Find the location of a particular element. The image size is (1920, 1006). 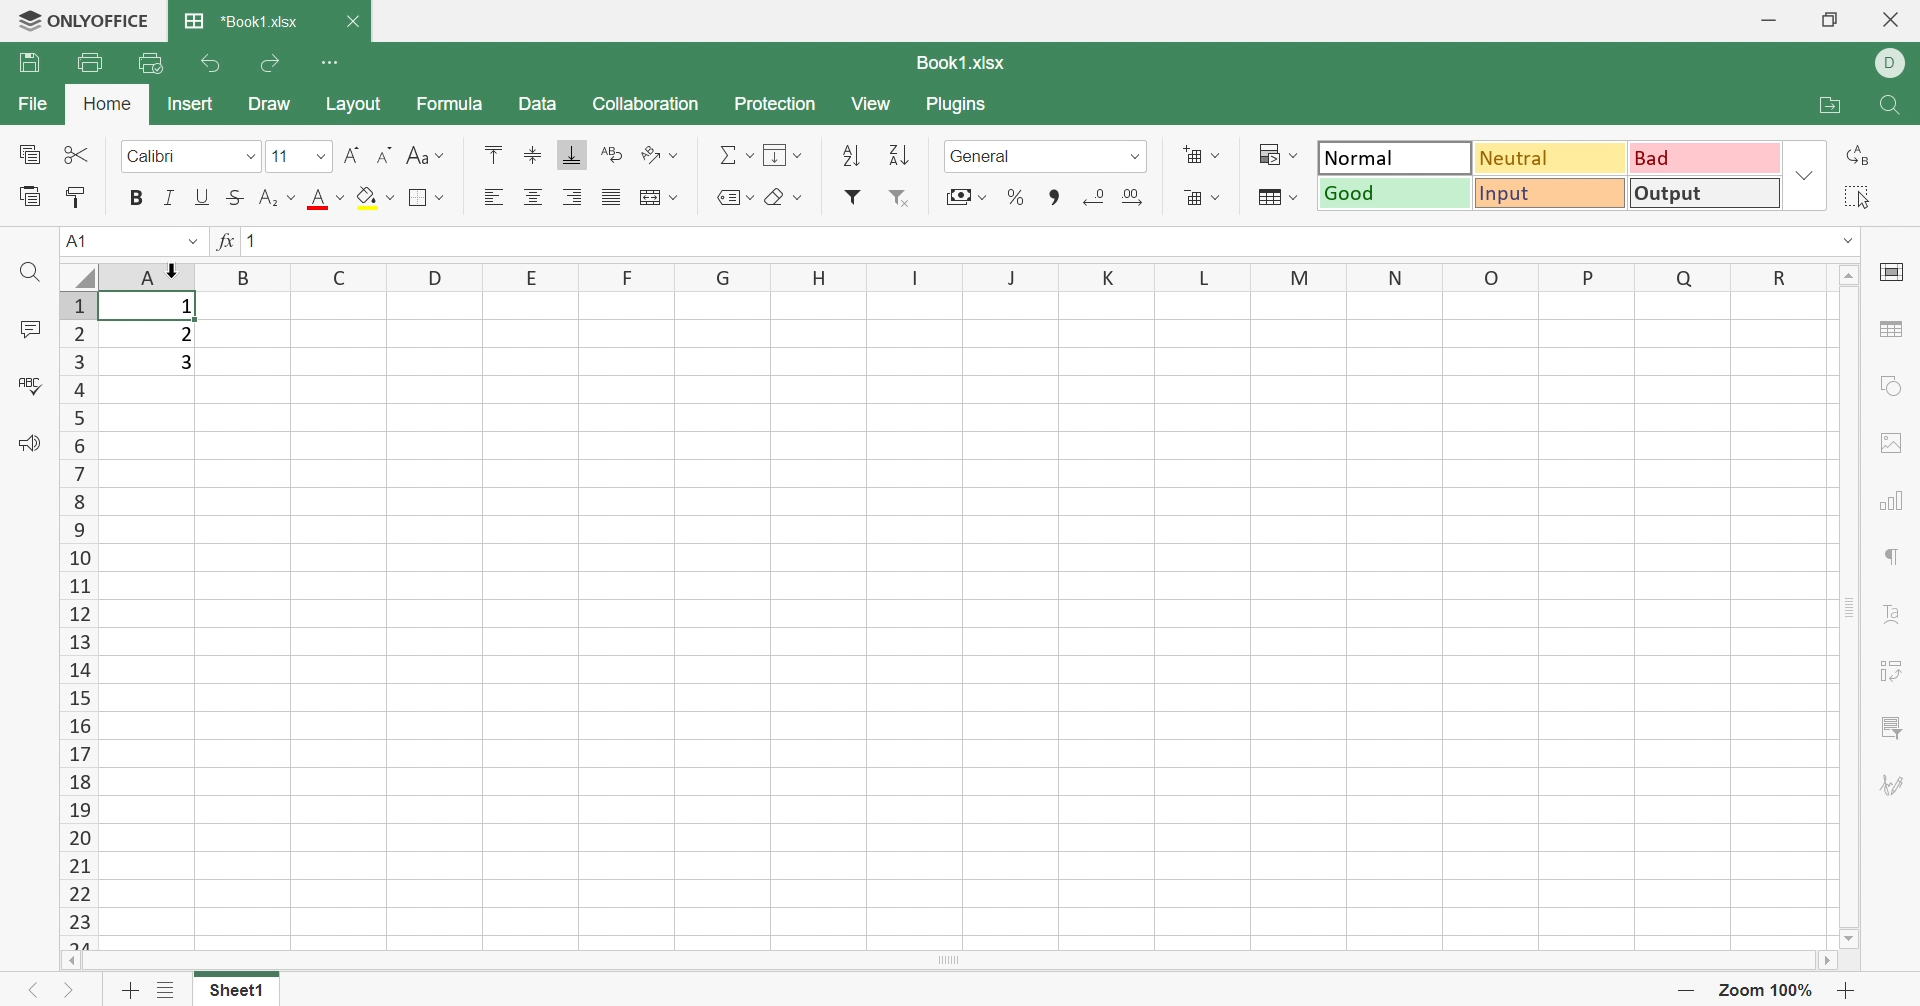

Slicer settings is located at coordinates (1896, 727).